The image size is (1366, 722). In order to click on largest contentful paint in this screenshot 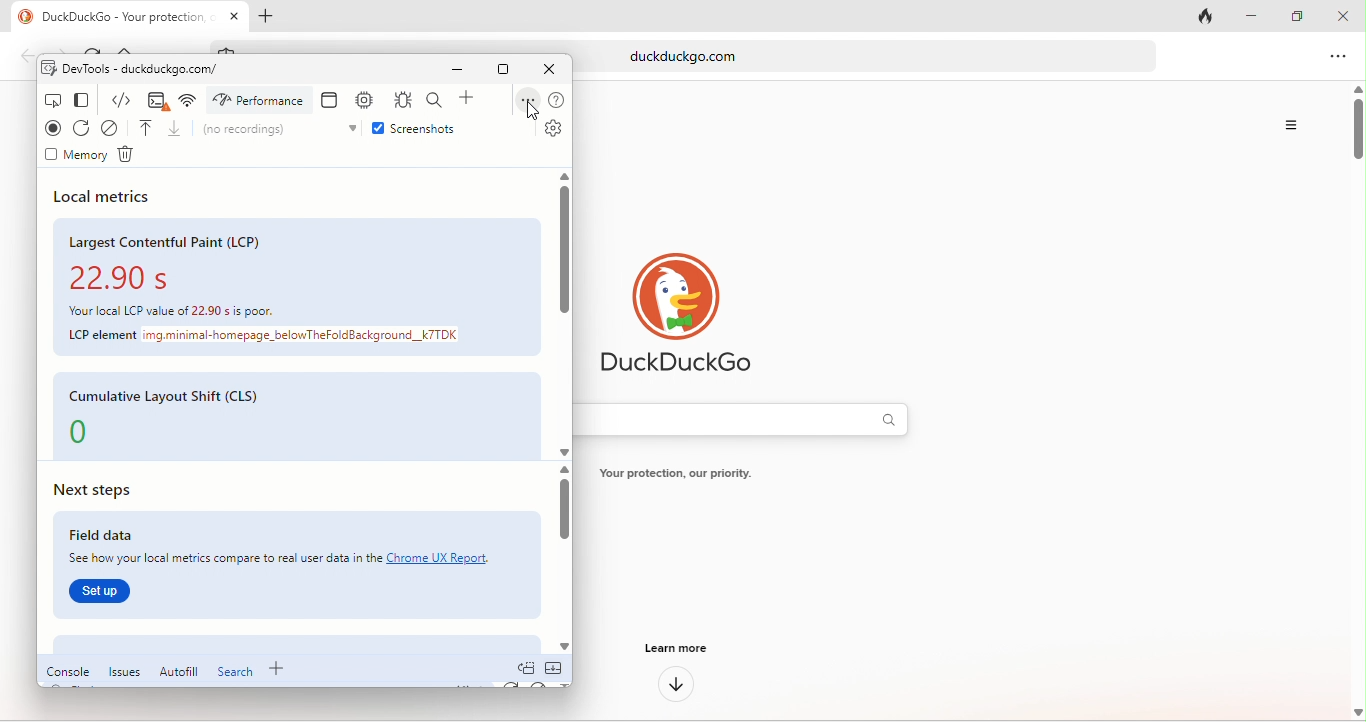, I will do `click(169, 241)`.